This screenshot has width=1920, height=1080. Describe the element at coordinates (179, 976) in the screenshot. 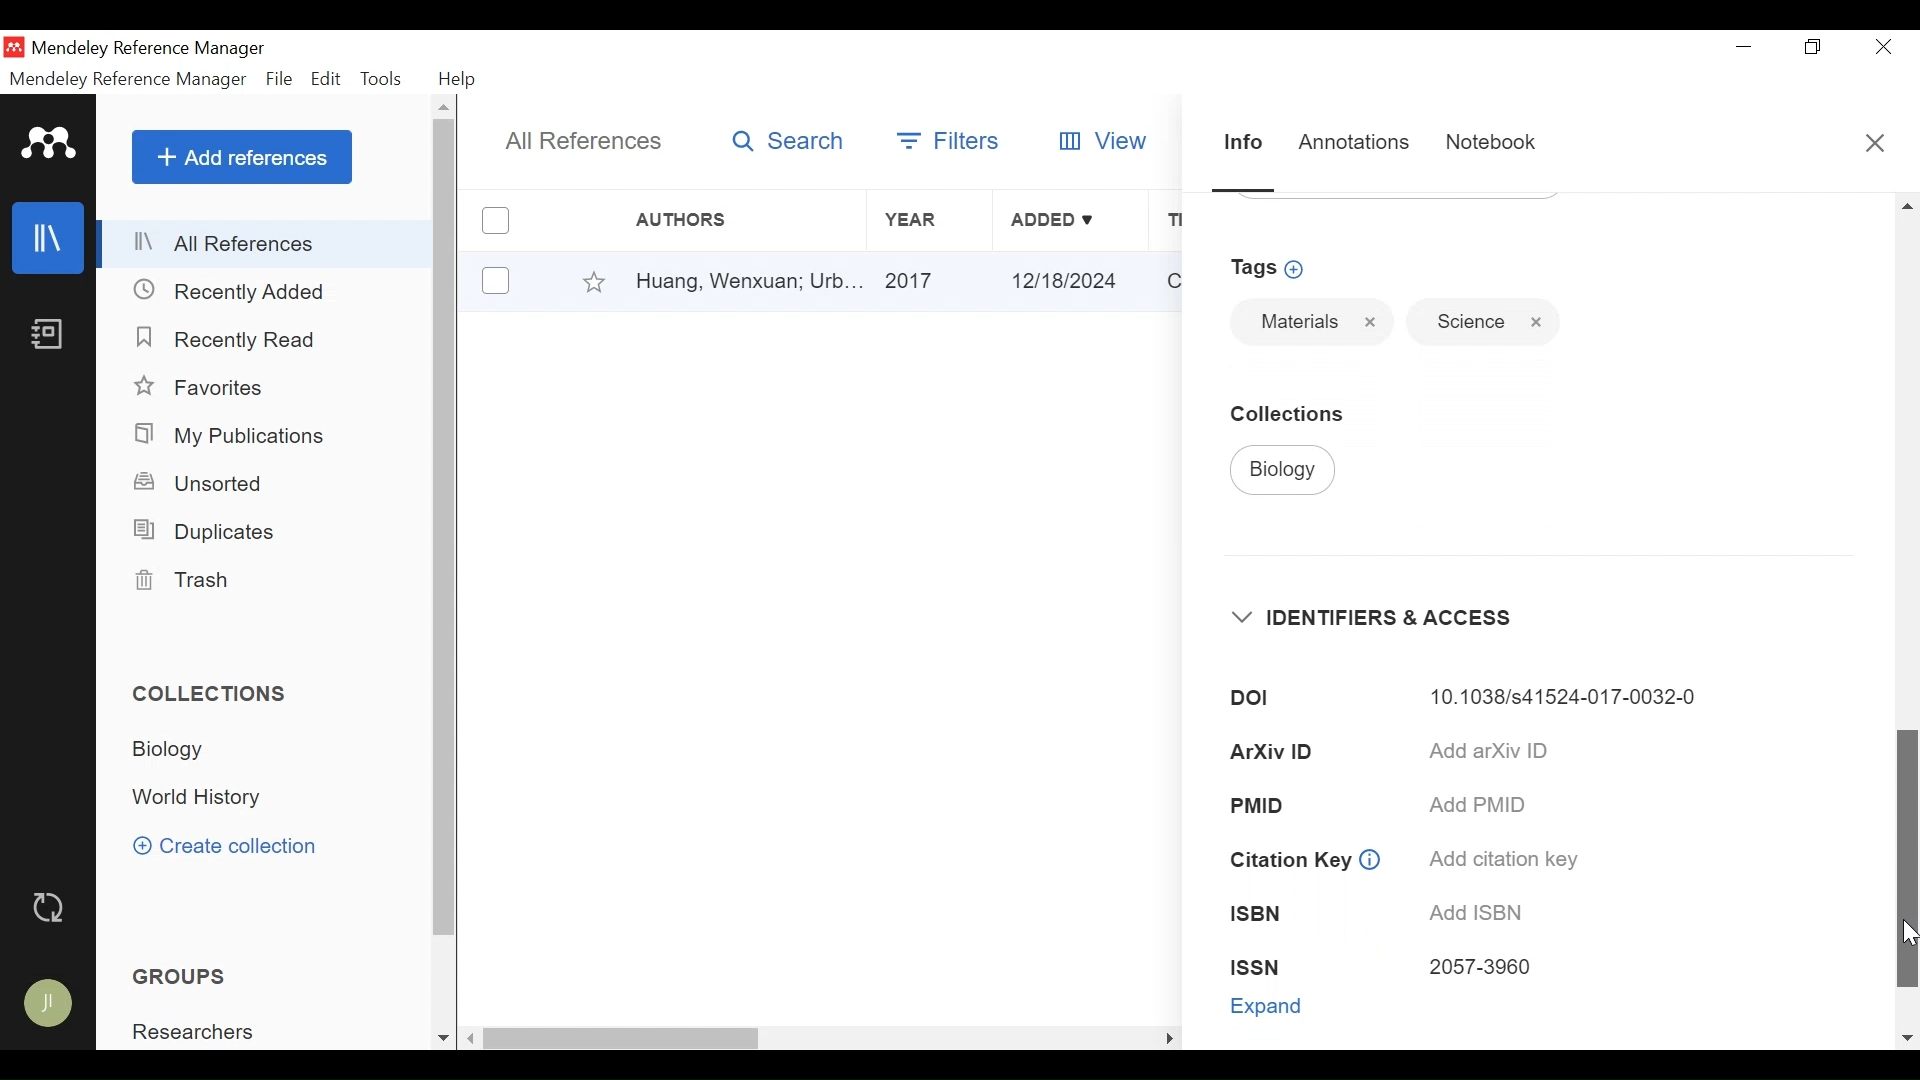

I see `Groups` at that location.